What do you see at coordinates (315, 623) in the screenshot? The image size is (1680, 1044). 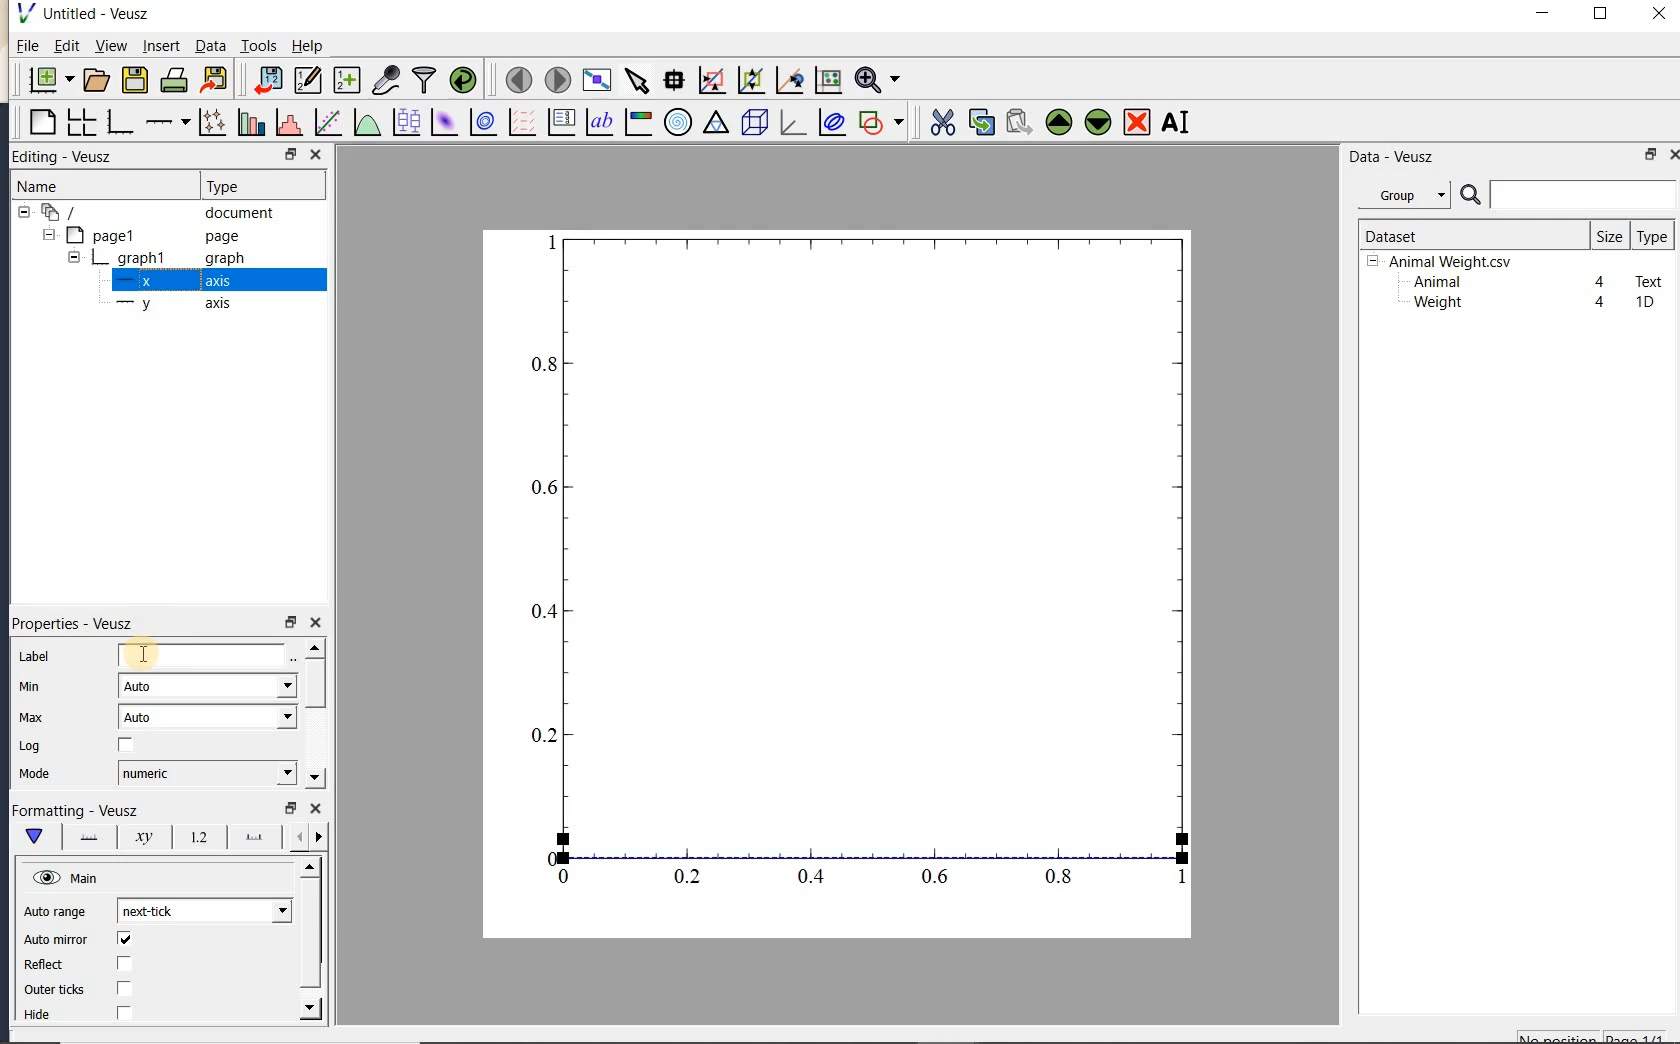 I see `close` at bounding box center [315, 623].